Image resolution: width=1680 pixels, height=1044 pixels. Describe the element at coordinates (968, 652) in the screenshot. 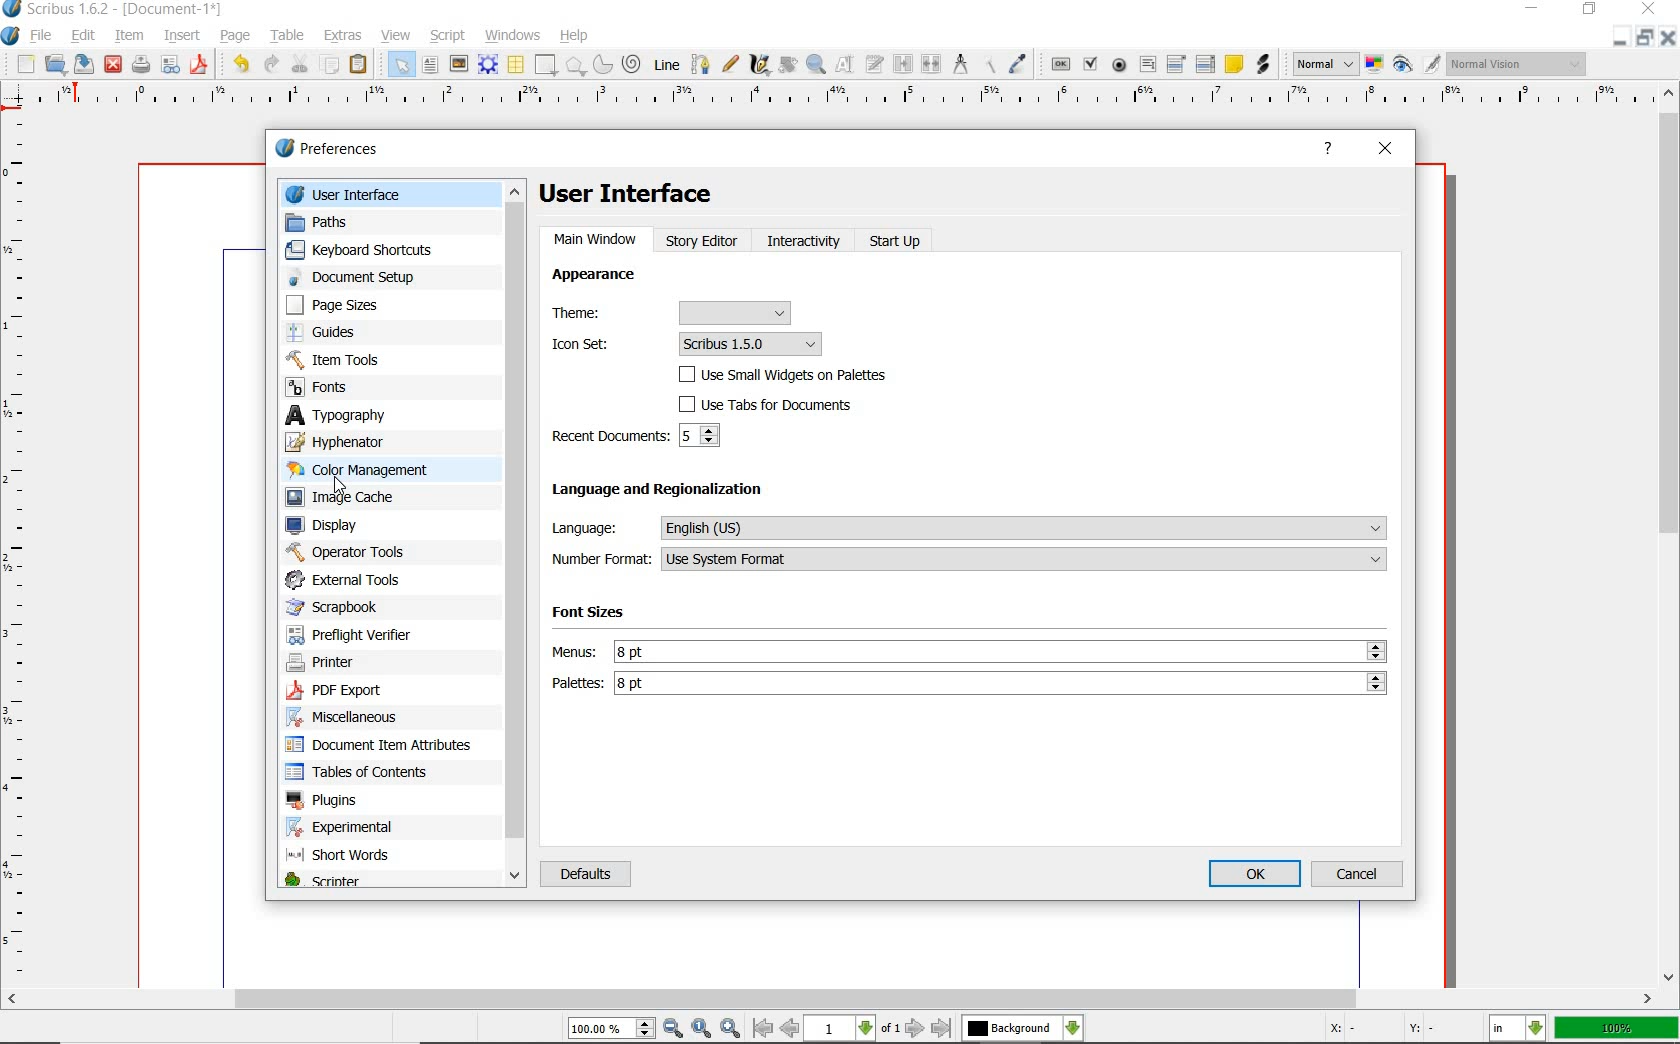

I see `Menus` at that location.